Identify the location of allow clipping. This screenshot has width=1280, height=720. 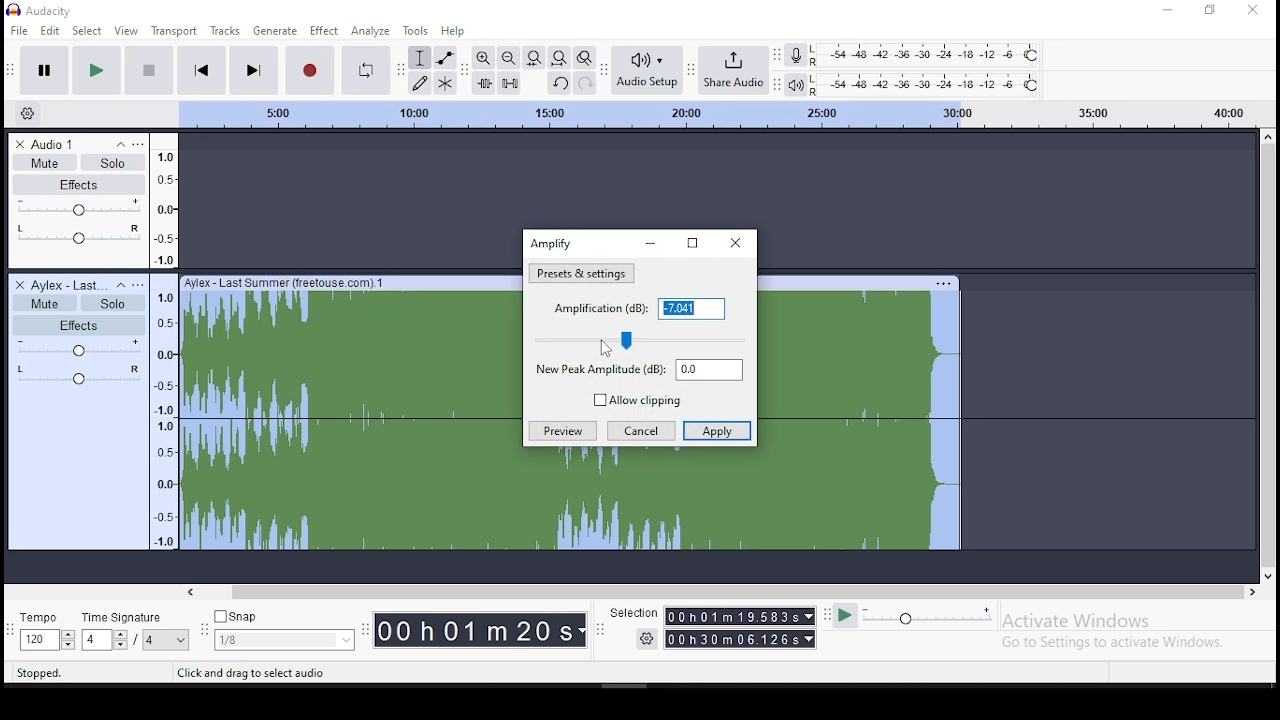
(641, 399).